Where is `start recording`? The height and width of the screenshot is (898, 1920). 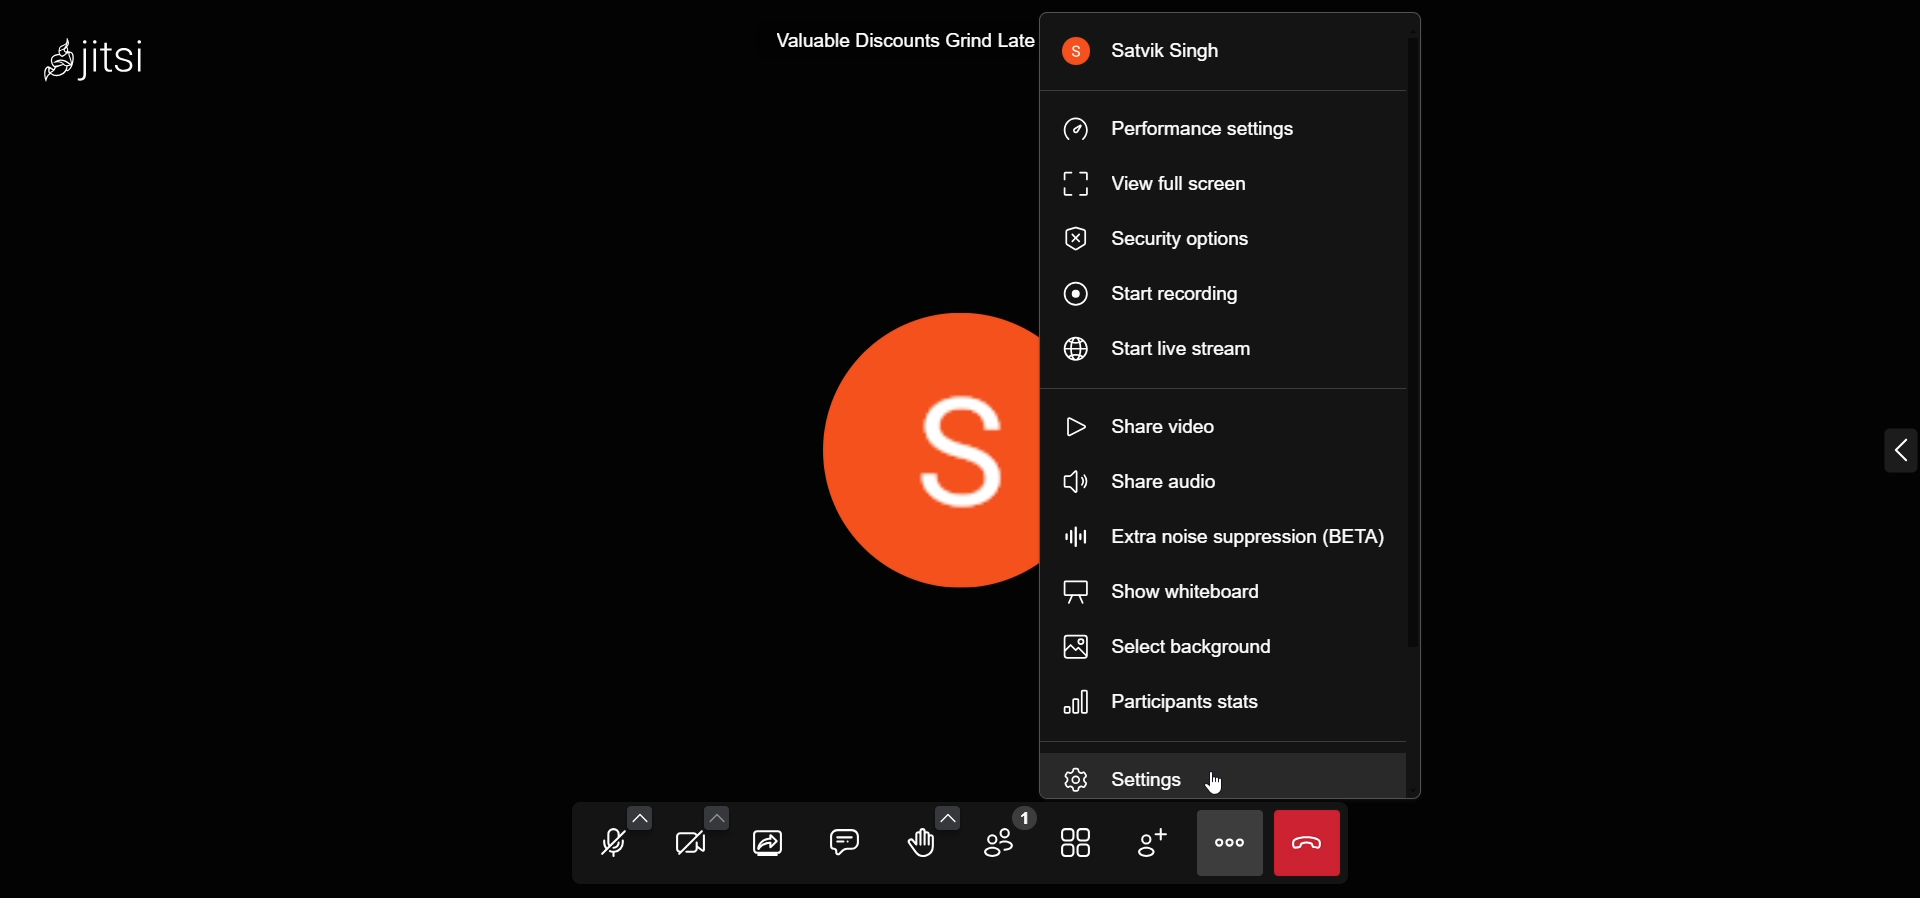 start recording is located at coordinates (1160, 291).